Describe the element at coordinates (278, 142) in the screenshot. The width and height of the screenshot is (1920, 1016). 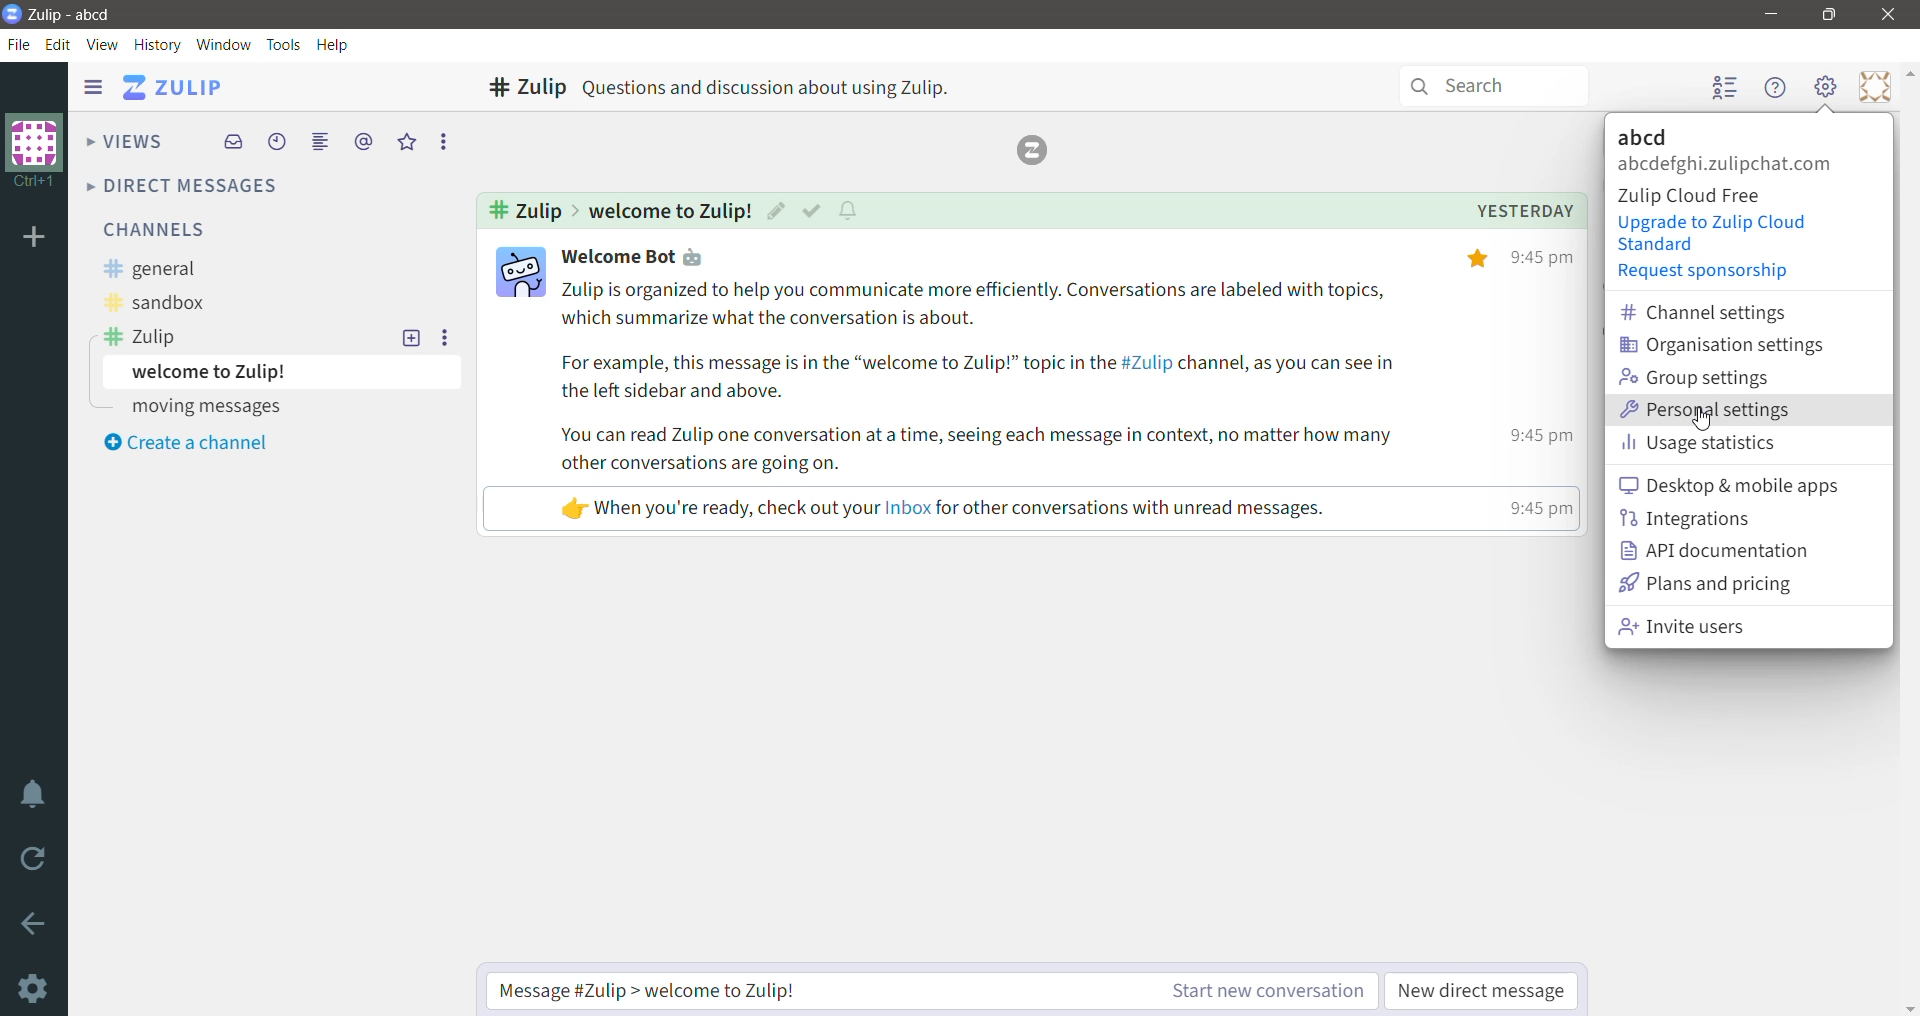
I see `Recent Conversations` at that location.